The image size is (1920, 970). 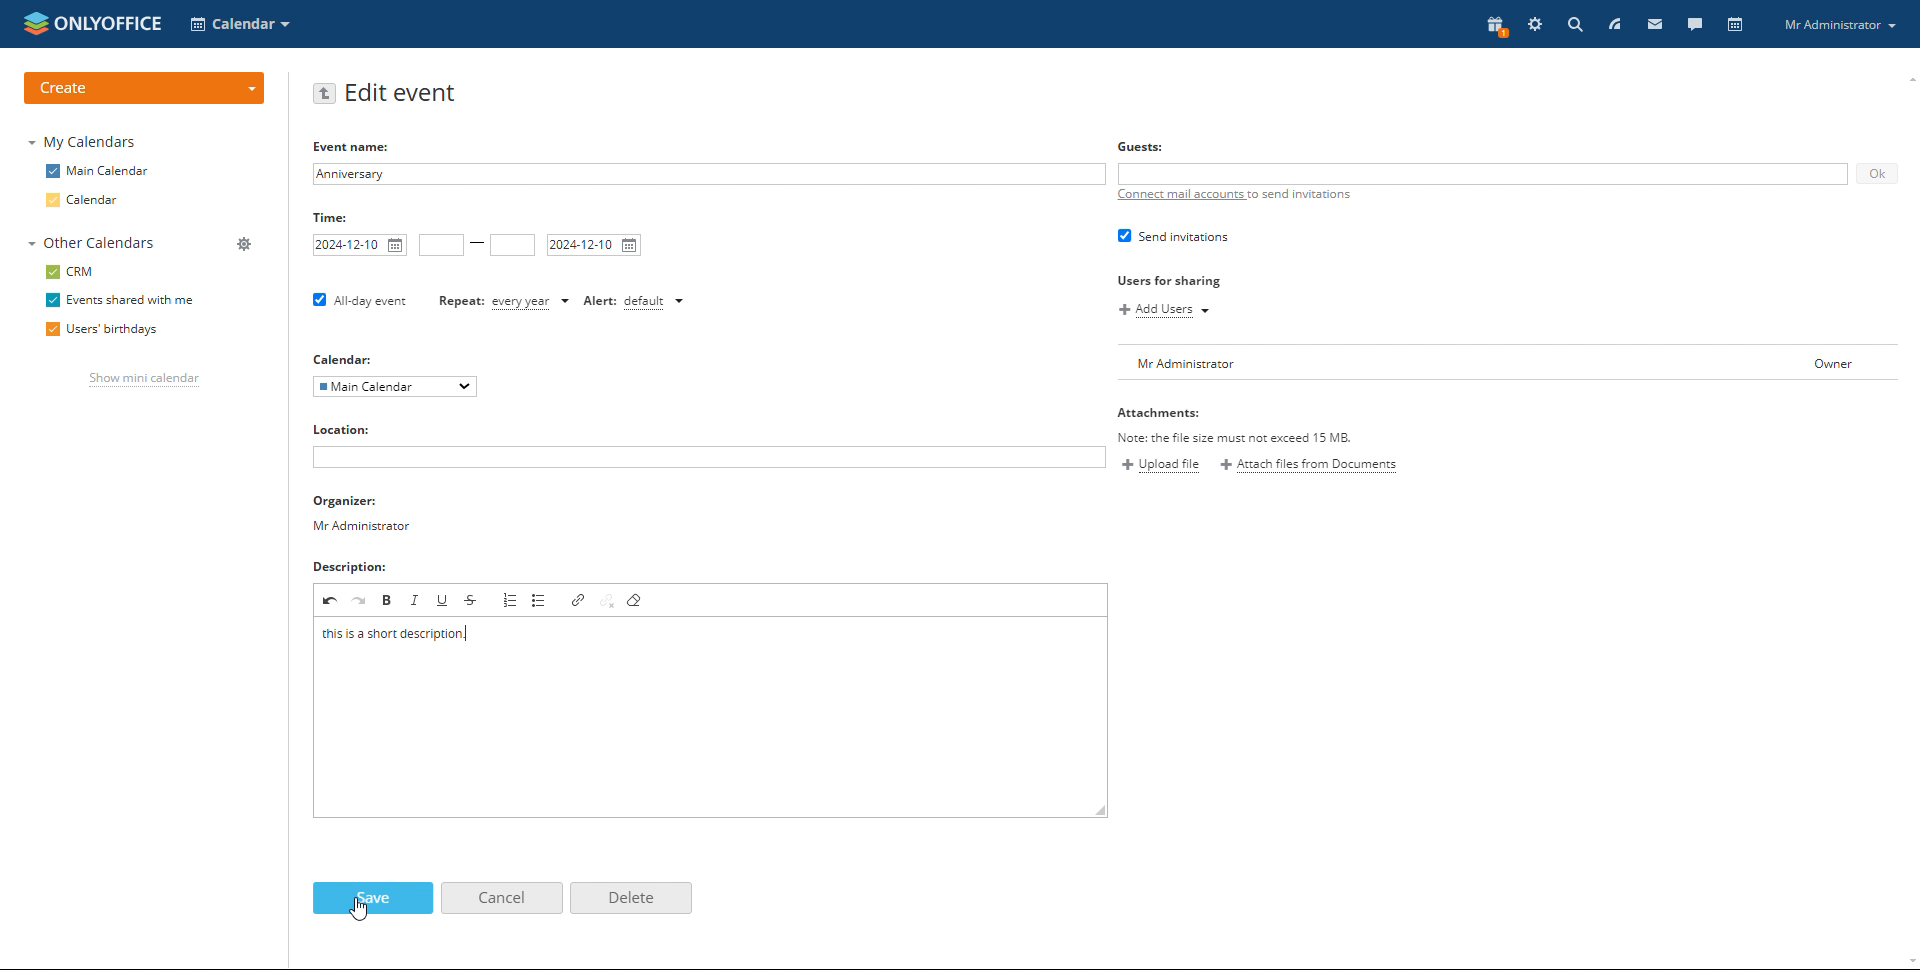 I want to click on settings, so click(x=1536, y=24).